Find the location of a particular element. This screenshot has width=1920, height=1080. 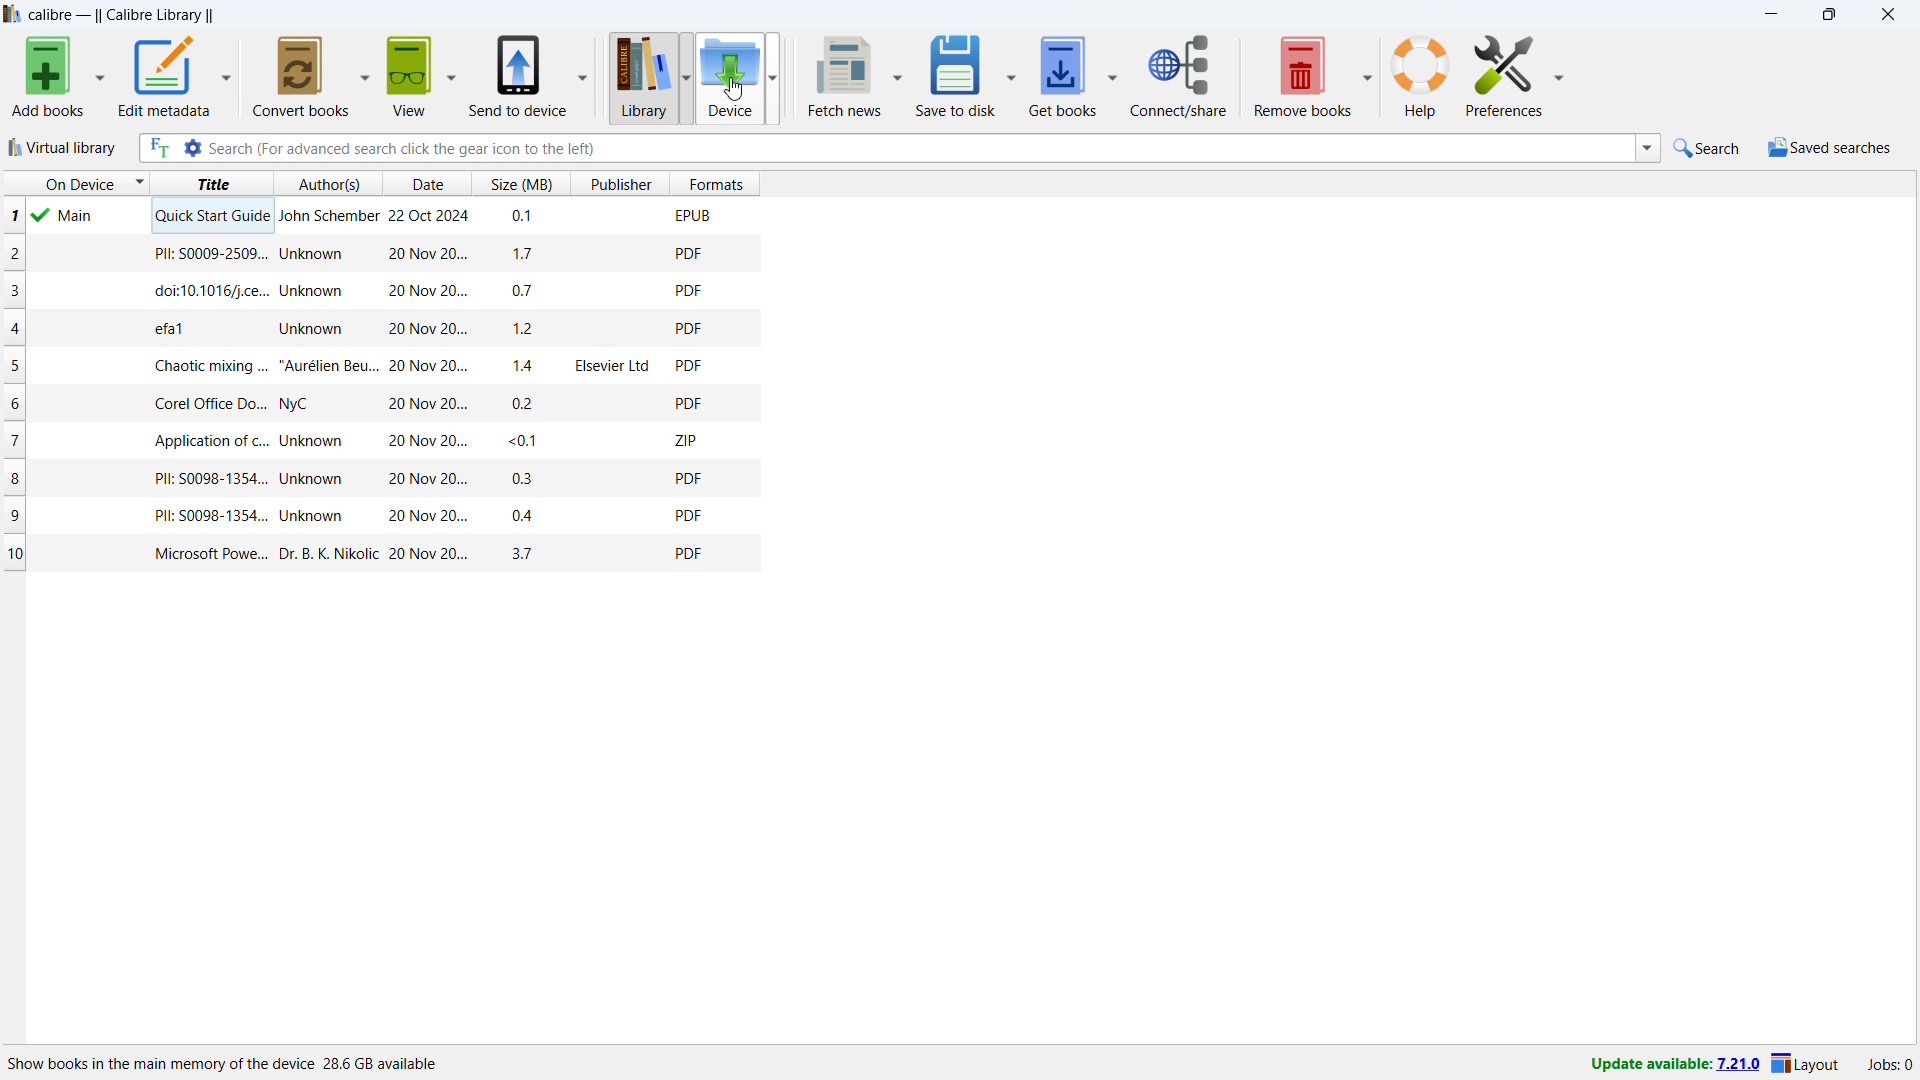

active jobs is located at coordinates (1889, 1067).